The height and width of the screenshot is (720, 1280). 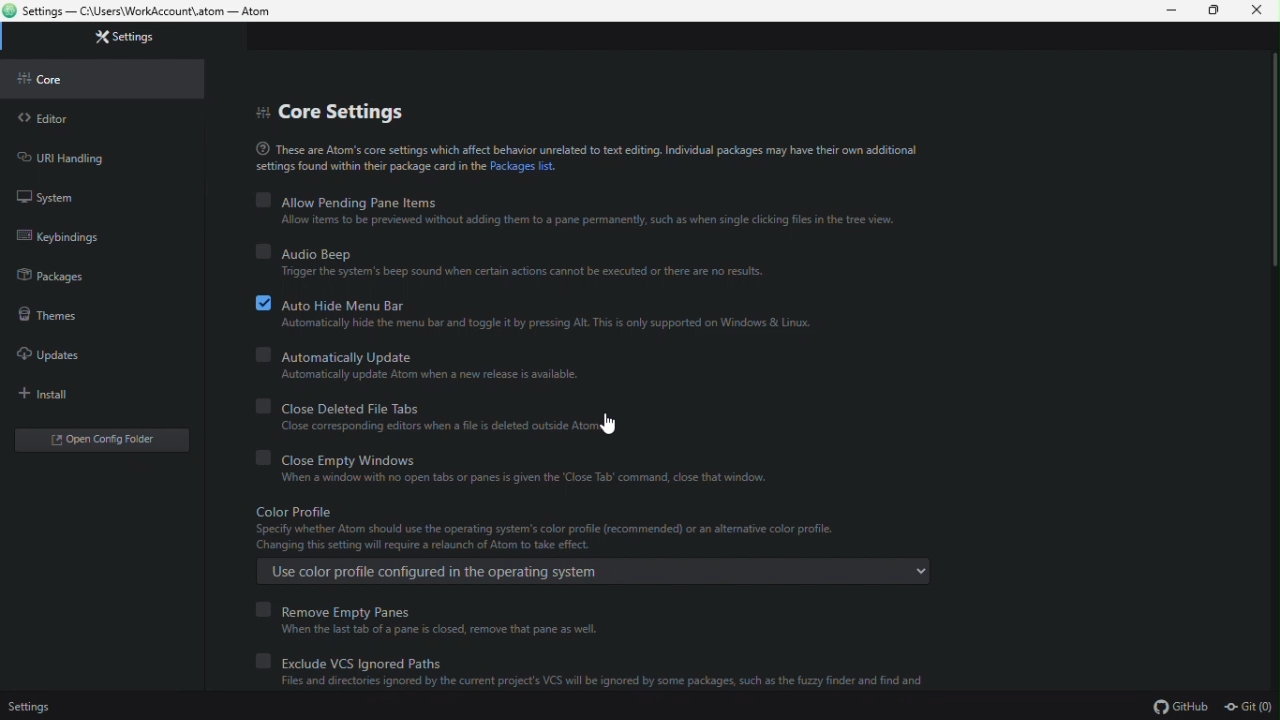 What do you see at coordinates (65, 355) in the screenshot?
I see `Updates` at bounding box center [65, 355].